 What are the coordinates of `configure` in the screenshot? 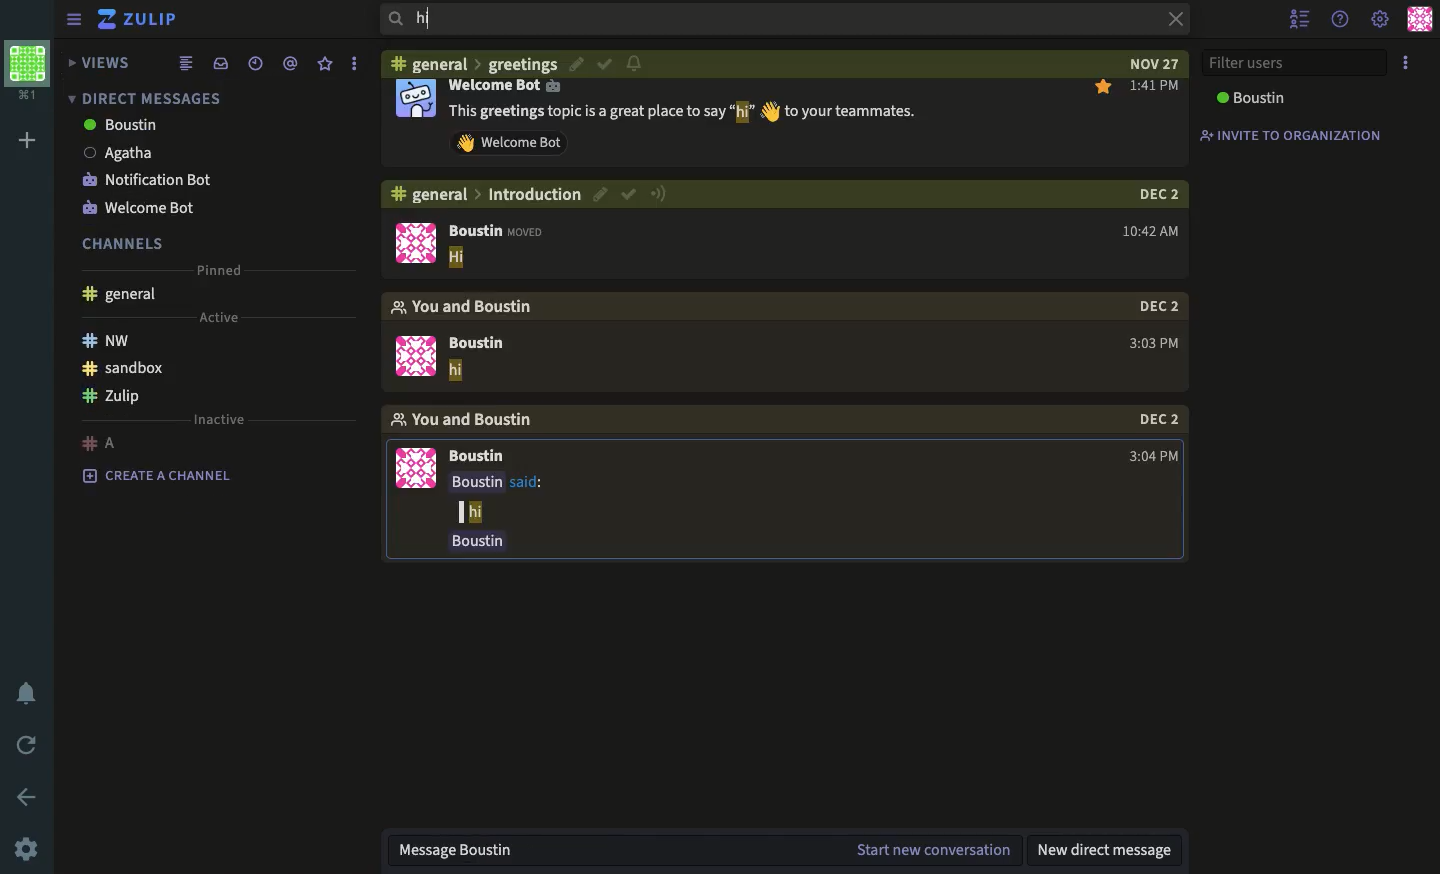 It's located at (635, 64).